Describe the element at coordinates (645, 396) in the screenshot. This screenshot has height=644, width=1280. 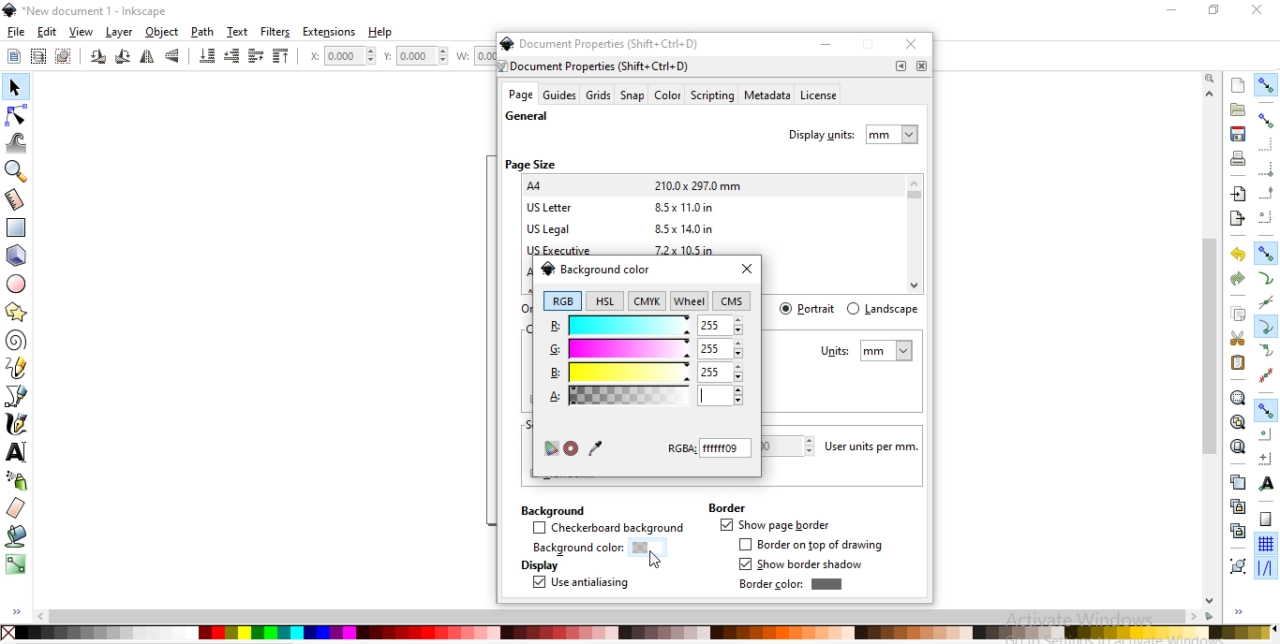
I see `alpha` at that location.